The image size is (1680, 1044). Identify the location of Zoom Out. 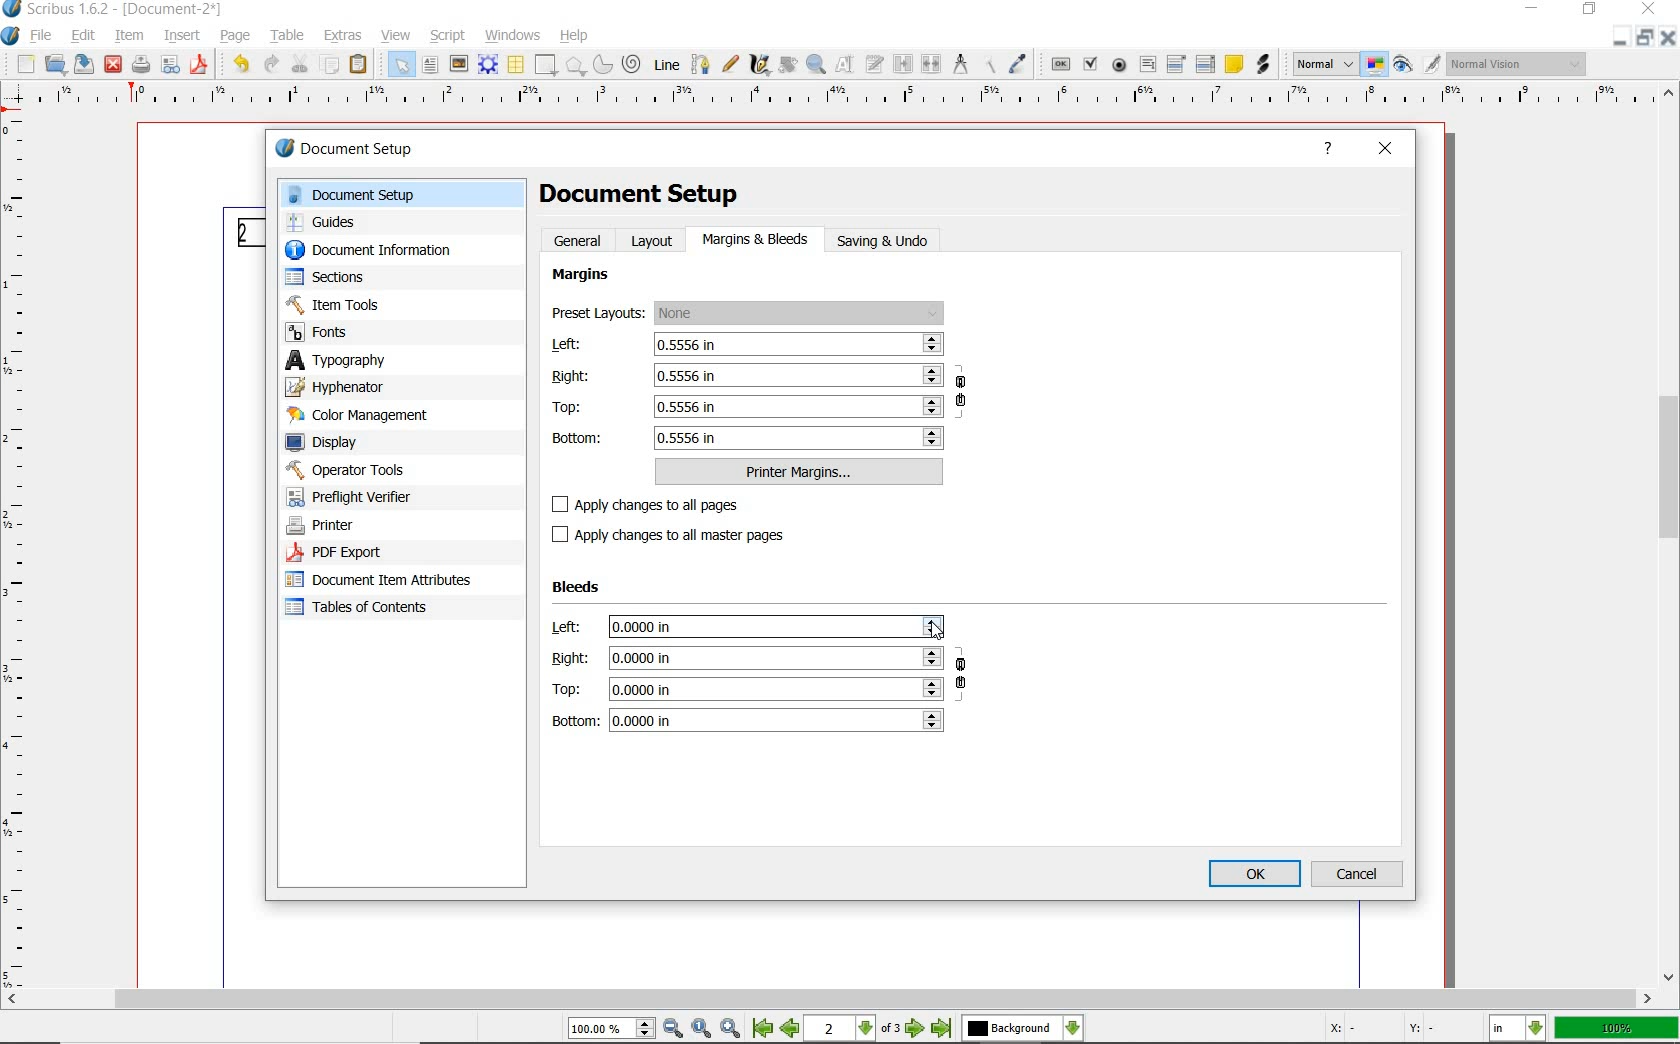
(674, 1030).